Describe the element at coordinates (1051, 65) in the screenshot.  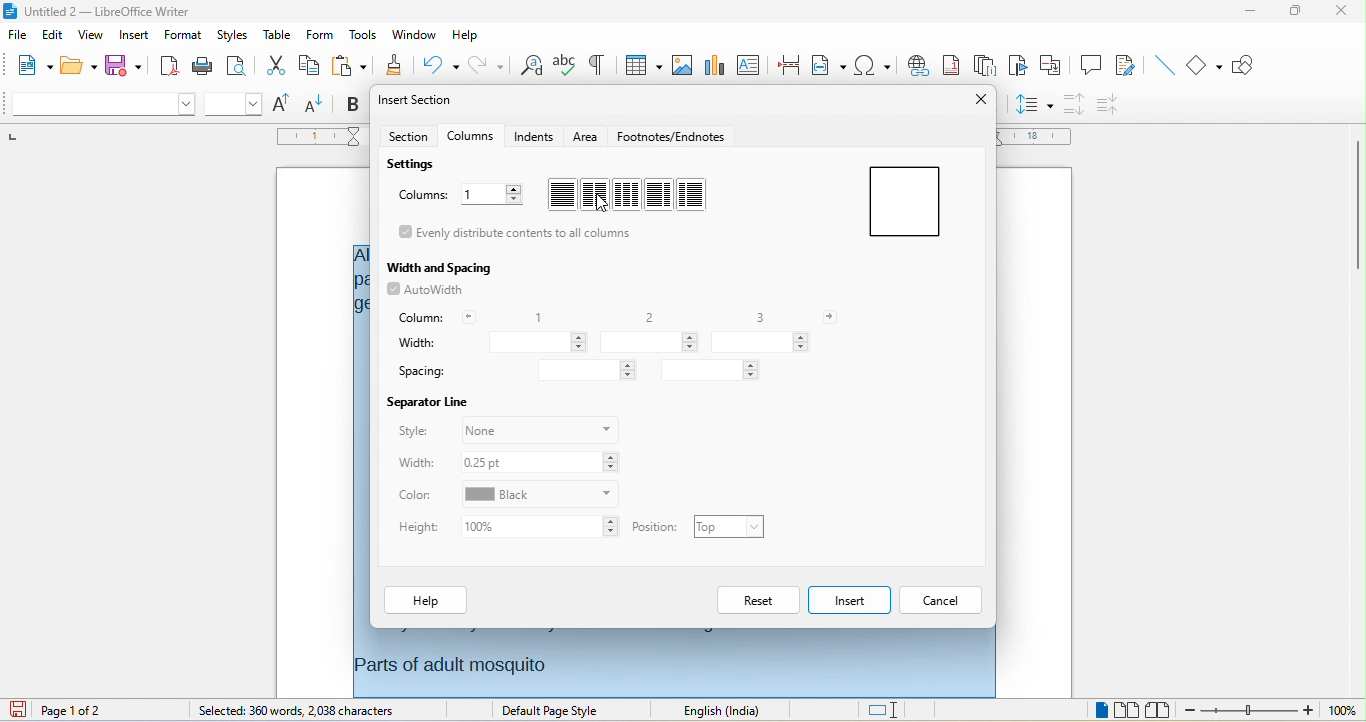
I see `cross reference` at that location.